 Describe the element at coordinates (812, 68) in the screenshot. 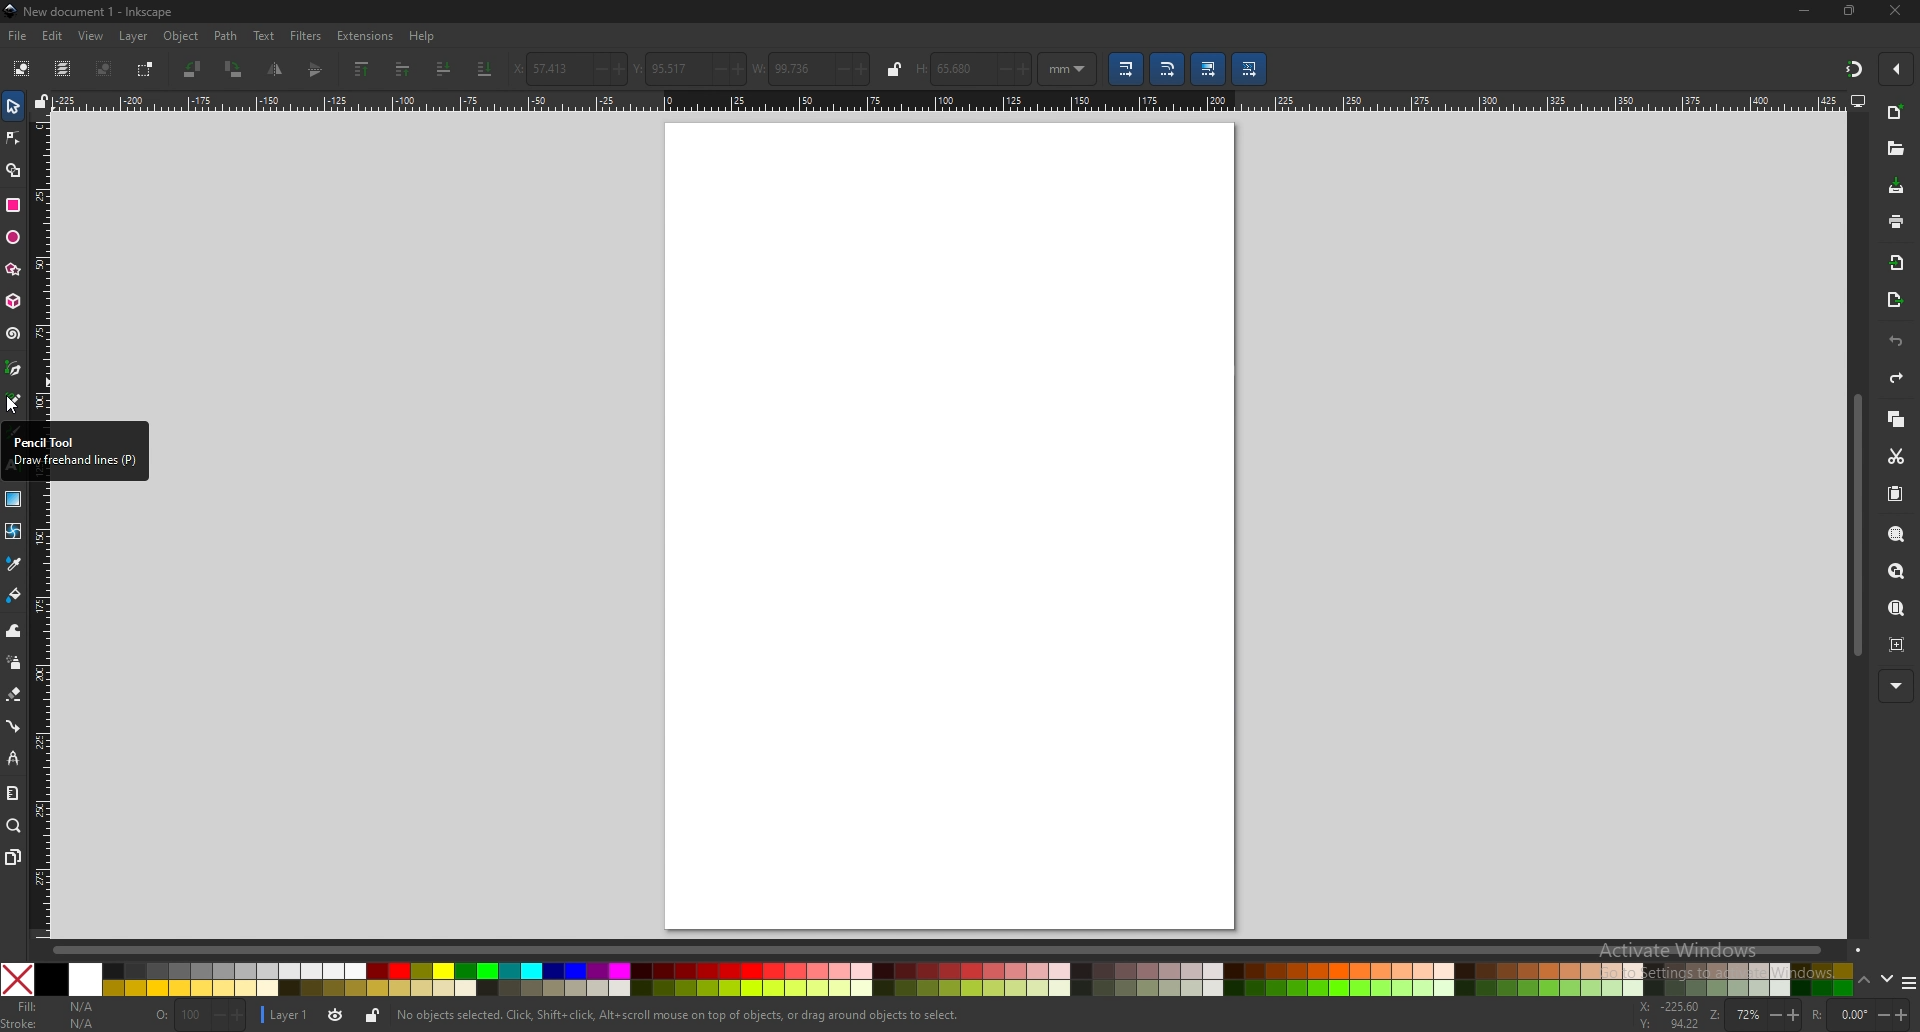

I see `width` at that location.